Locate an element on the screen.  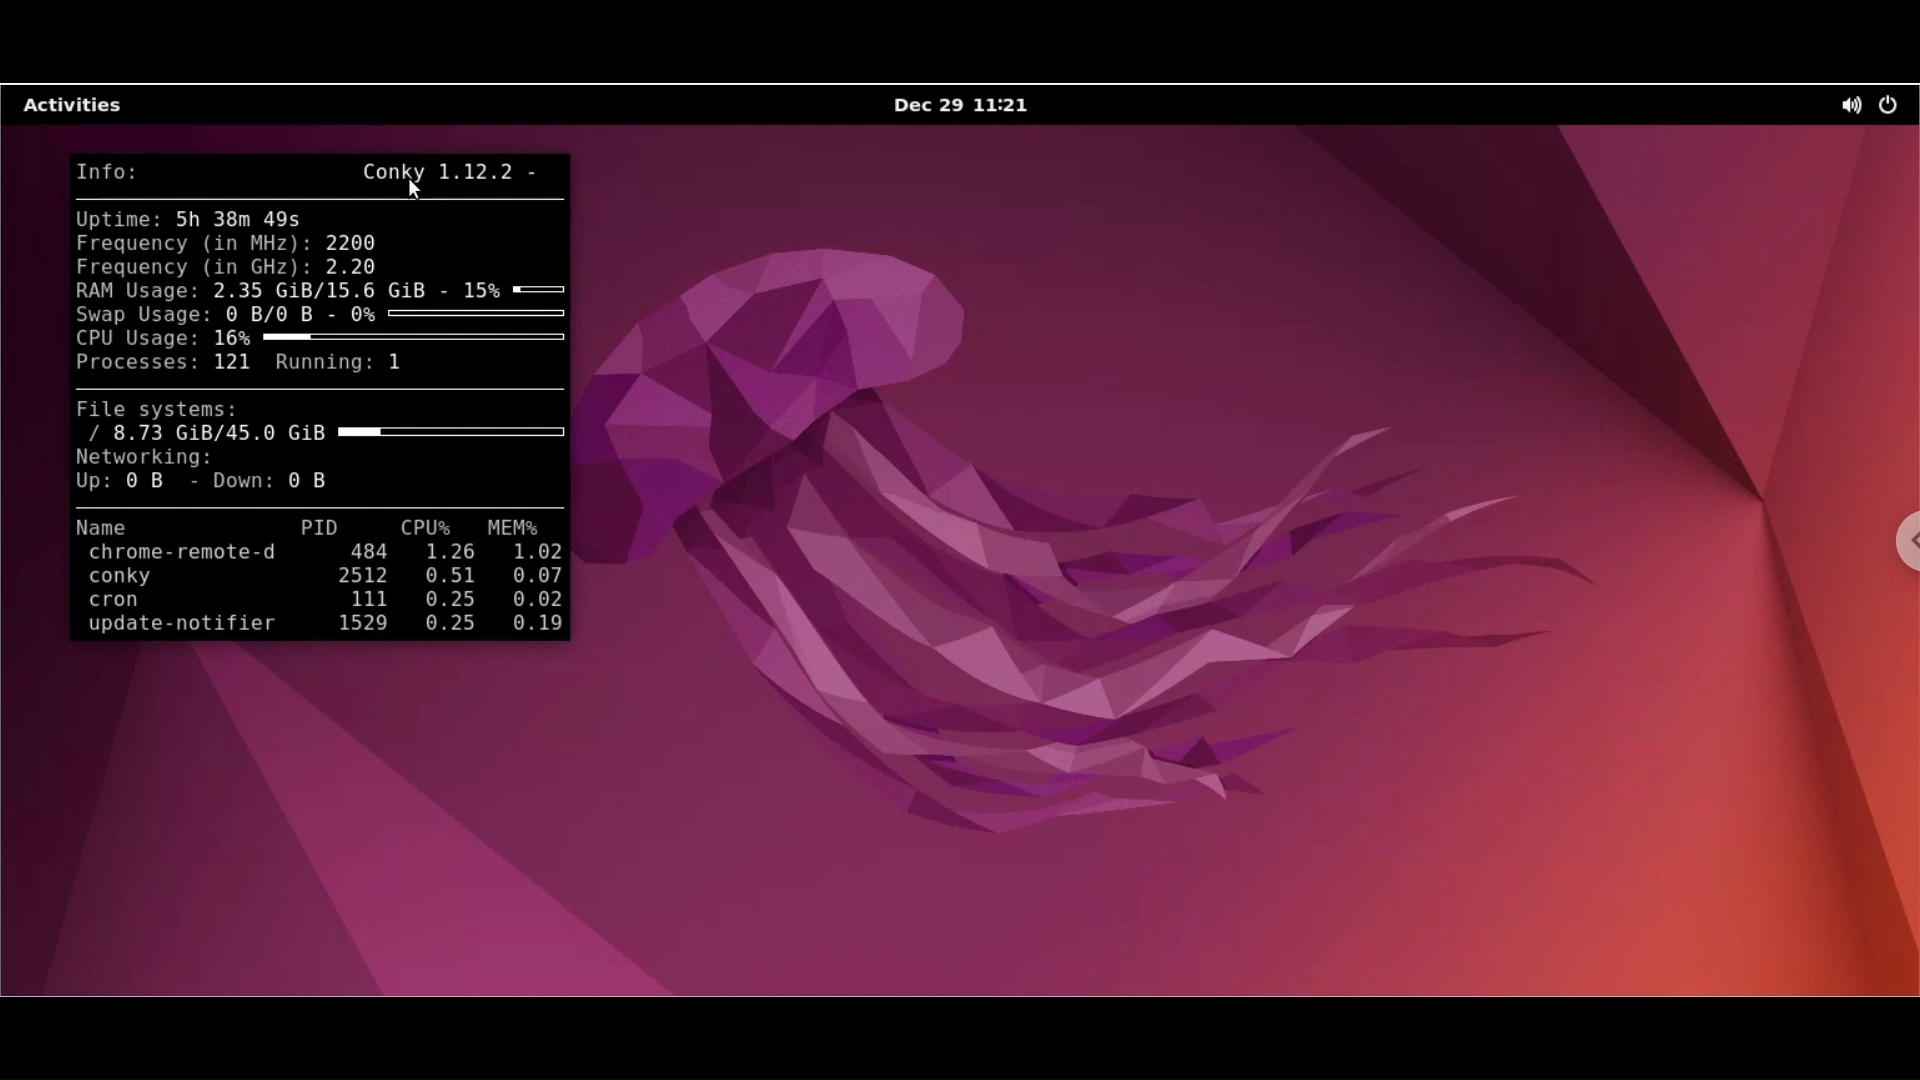
2.20 is located at coordinates (361, 266).